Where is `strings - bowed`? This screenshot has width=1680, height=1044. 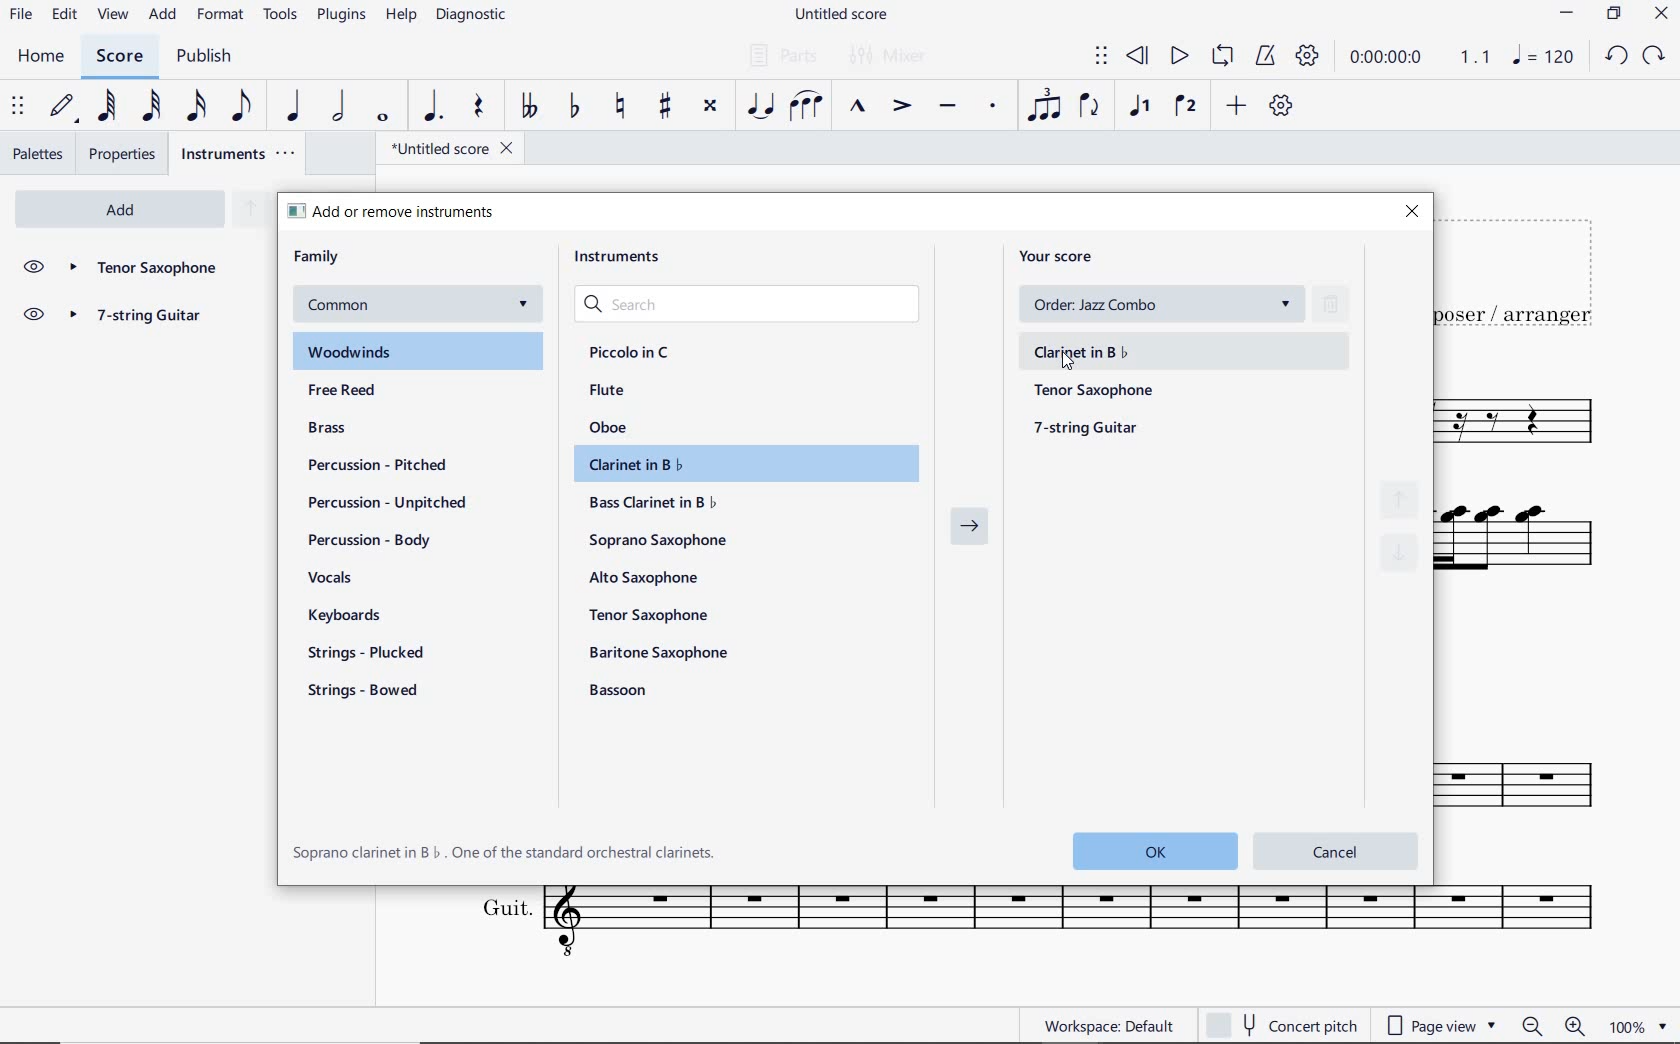
strings - bowed is located at coordinates (368, 693).